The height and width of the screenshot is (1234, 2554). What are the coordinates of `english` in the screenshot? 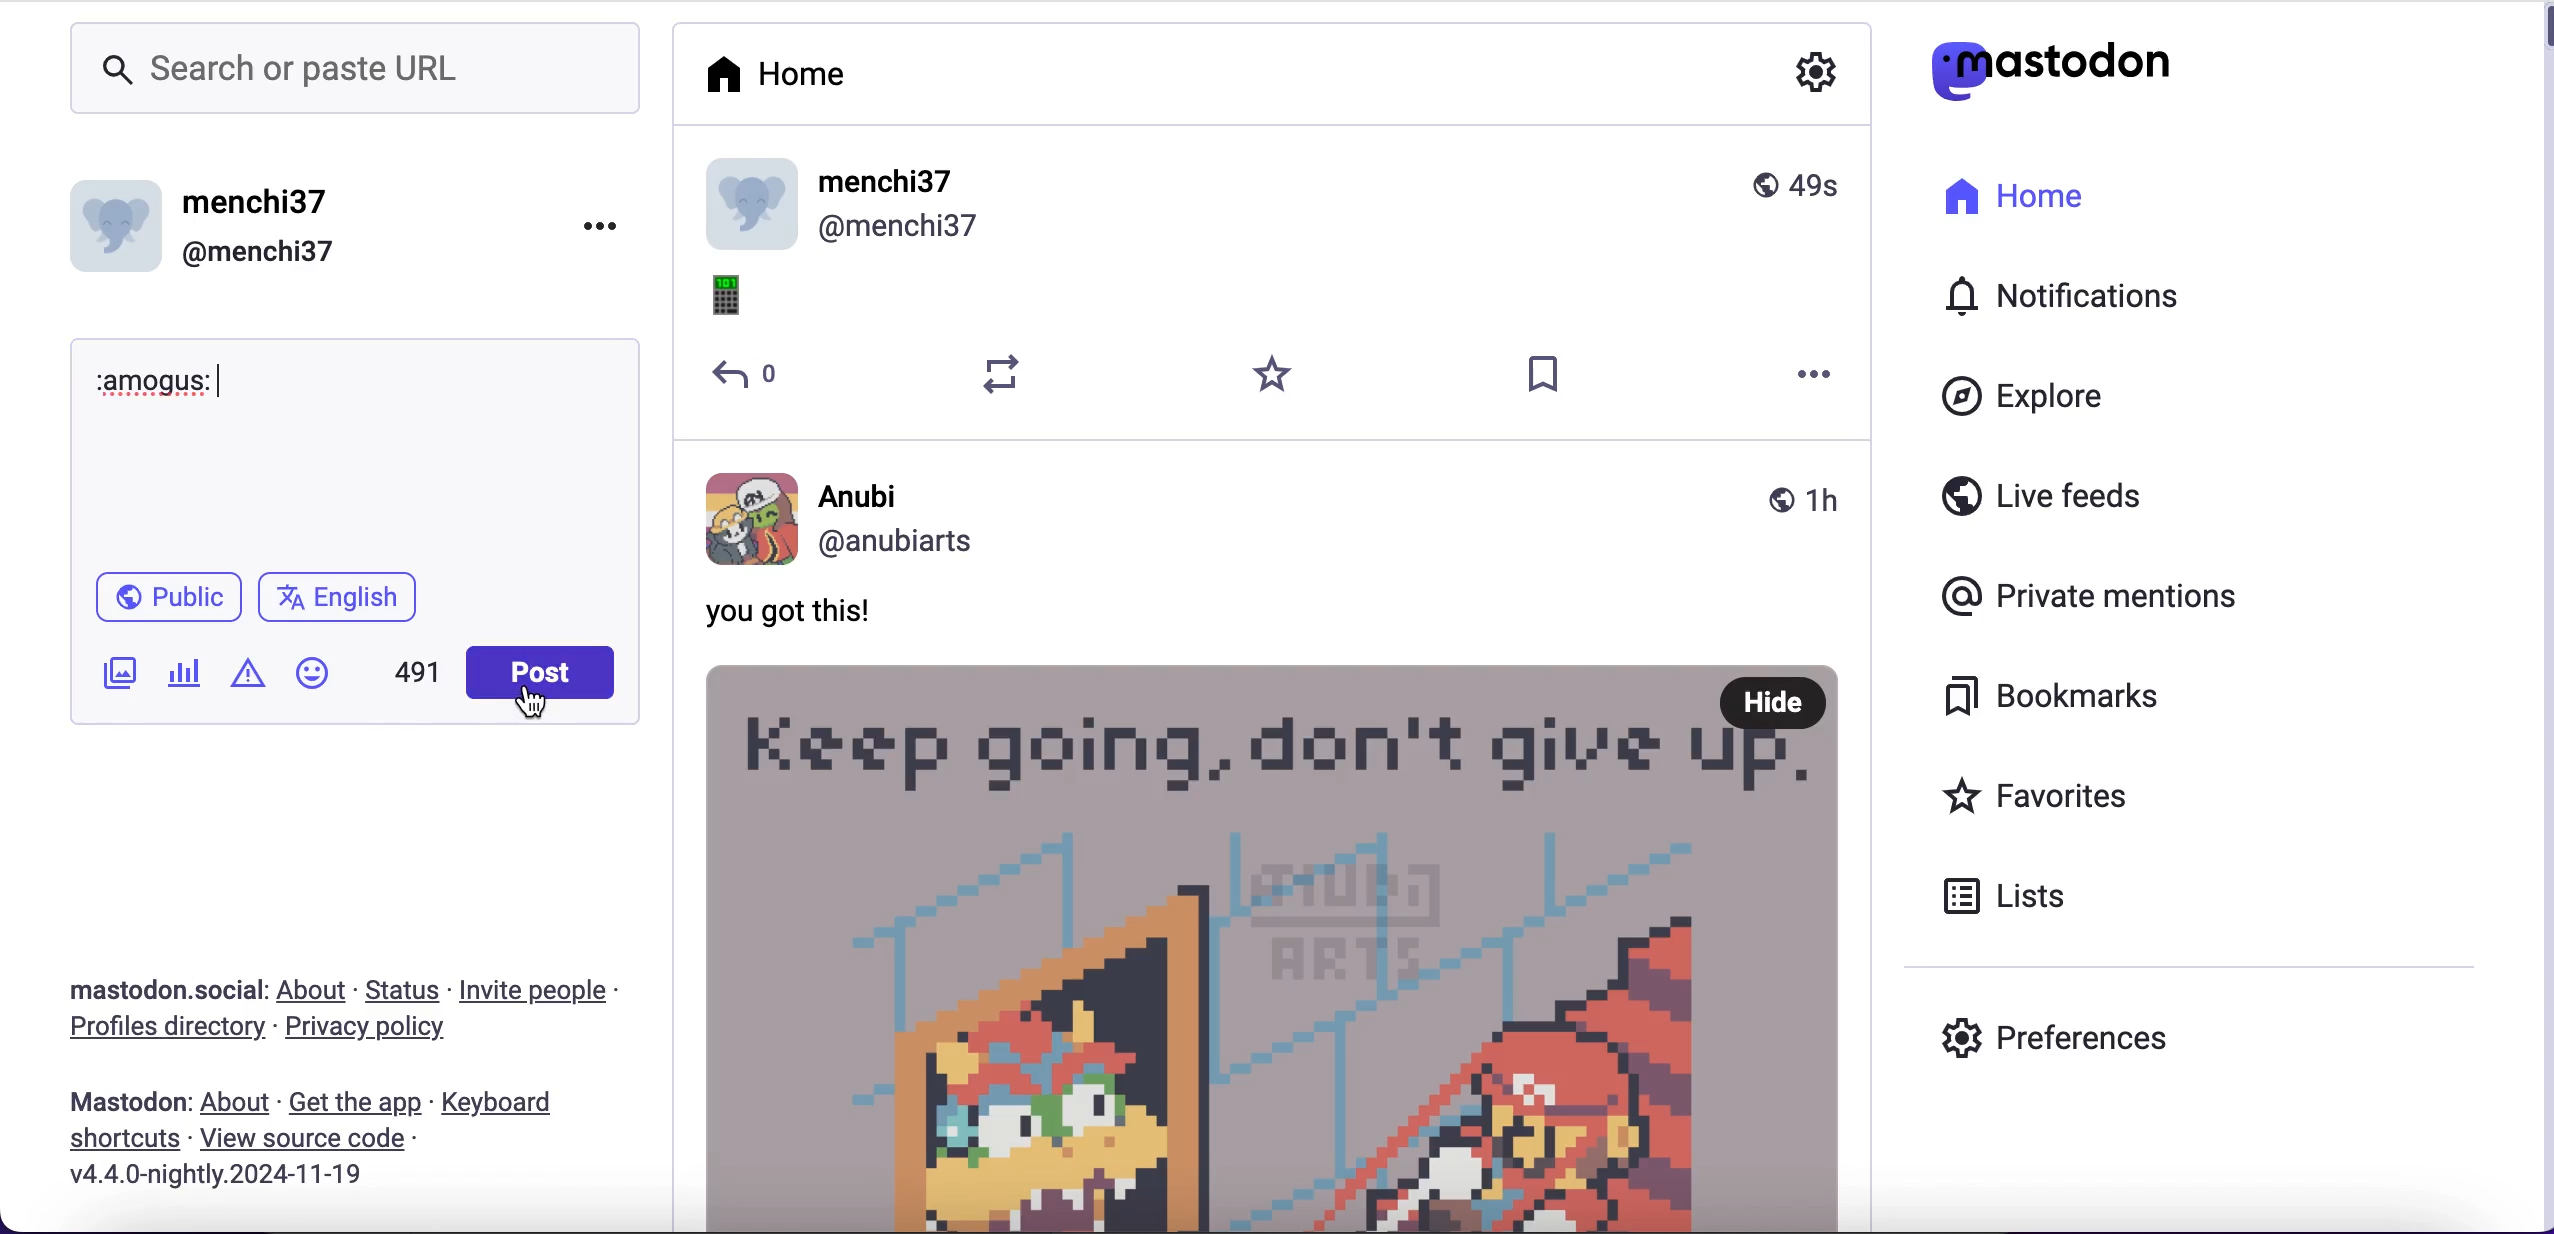 It's located at (354, 599).